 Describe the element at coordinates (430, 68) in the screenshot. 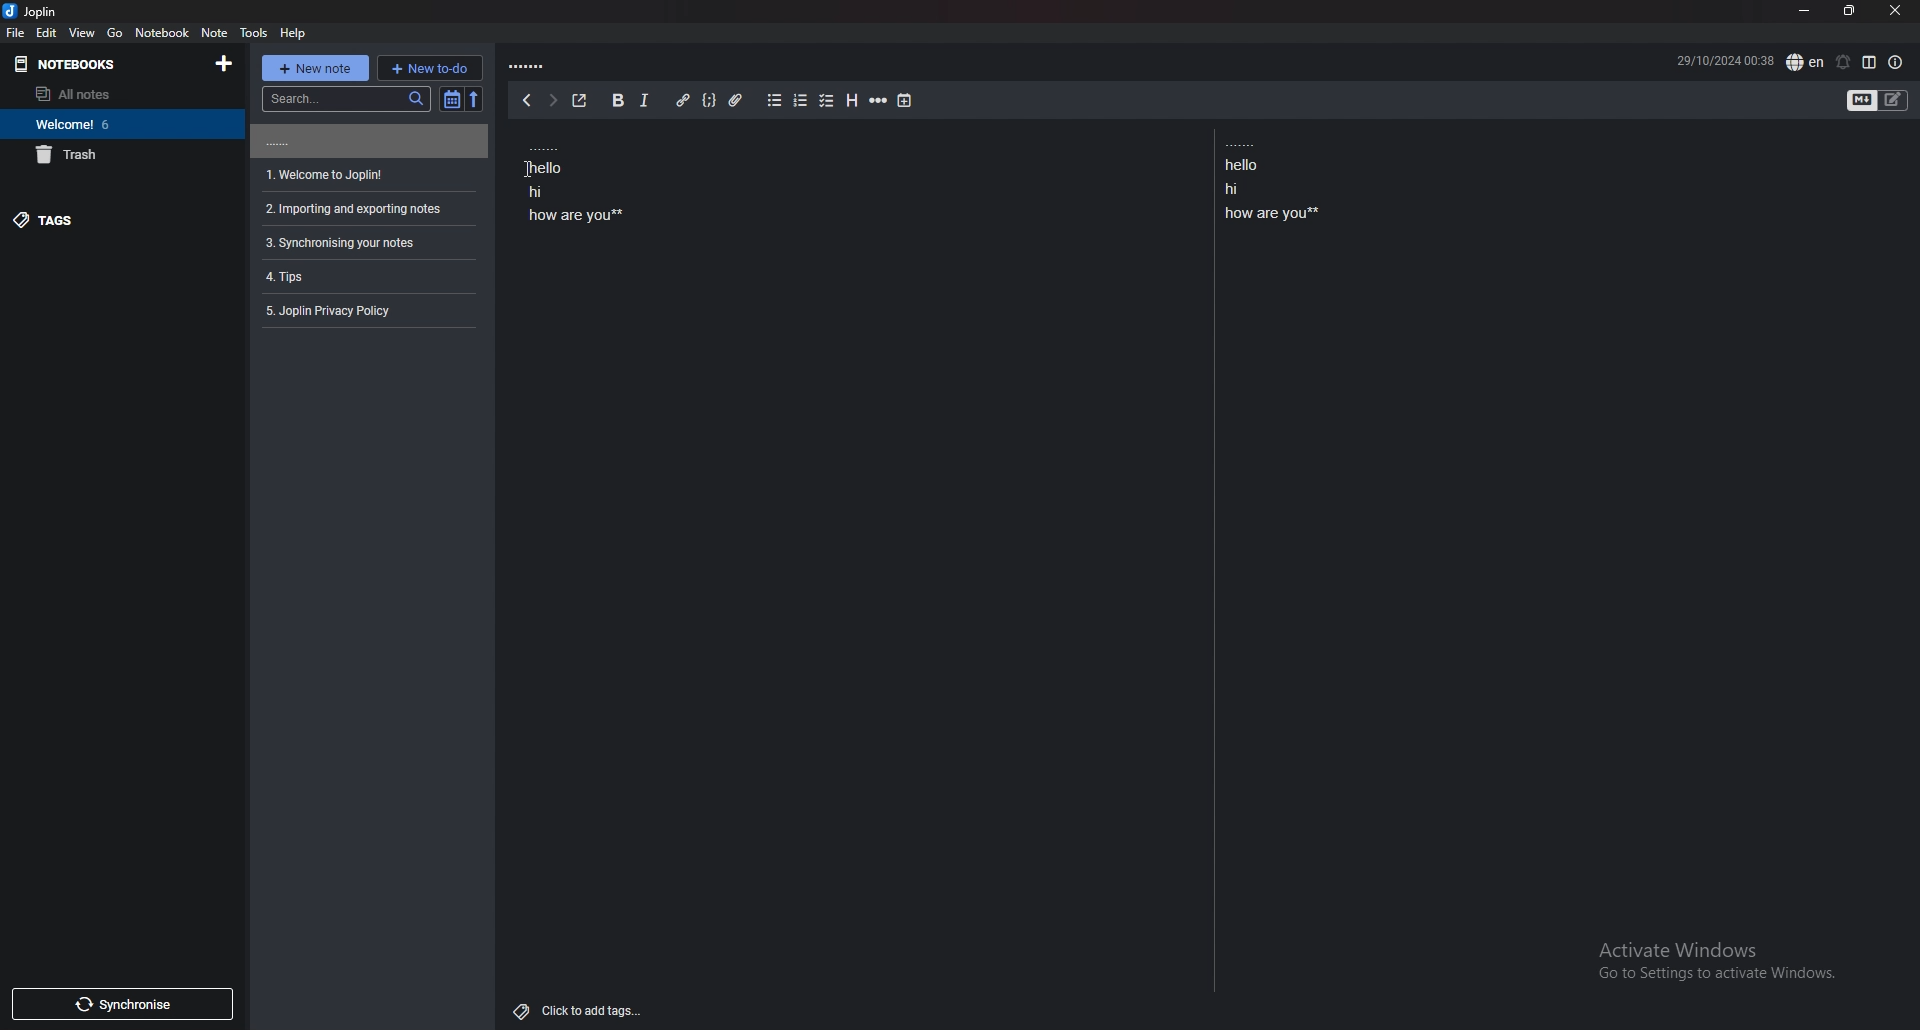

I see `new to do` at that location.